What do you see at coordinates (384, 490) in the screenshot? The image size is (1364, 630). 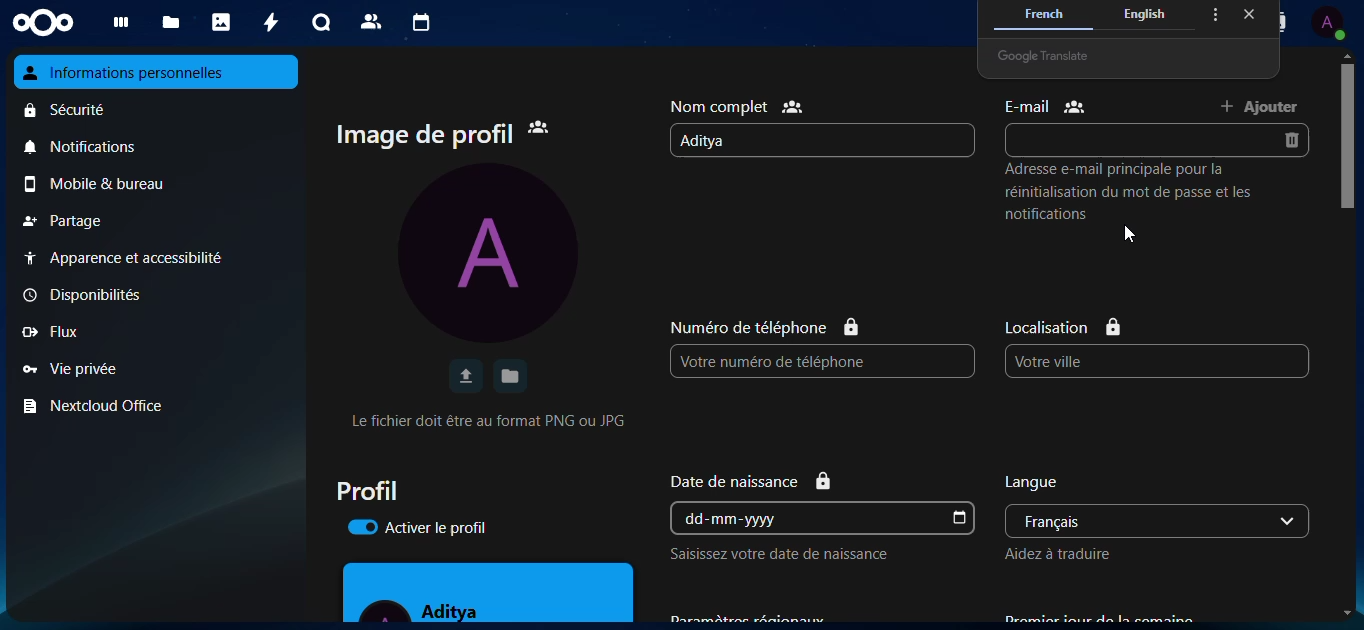 I see `profile` at bounding box center [384, 490].